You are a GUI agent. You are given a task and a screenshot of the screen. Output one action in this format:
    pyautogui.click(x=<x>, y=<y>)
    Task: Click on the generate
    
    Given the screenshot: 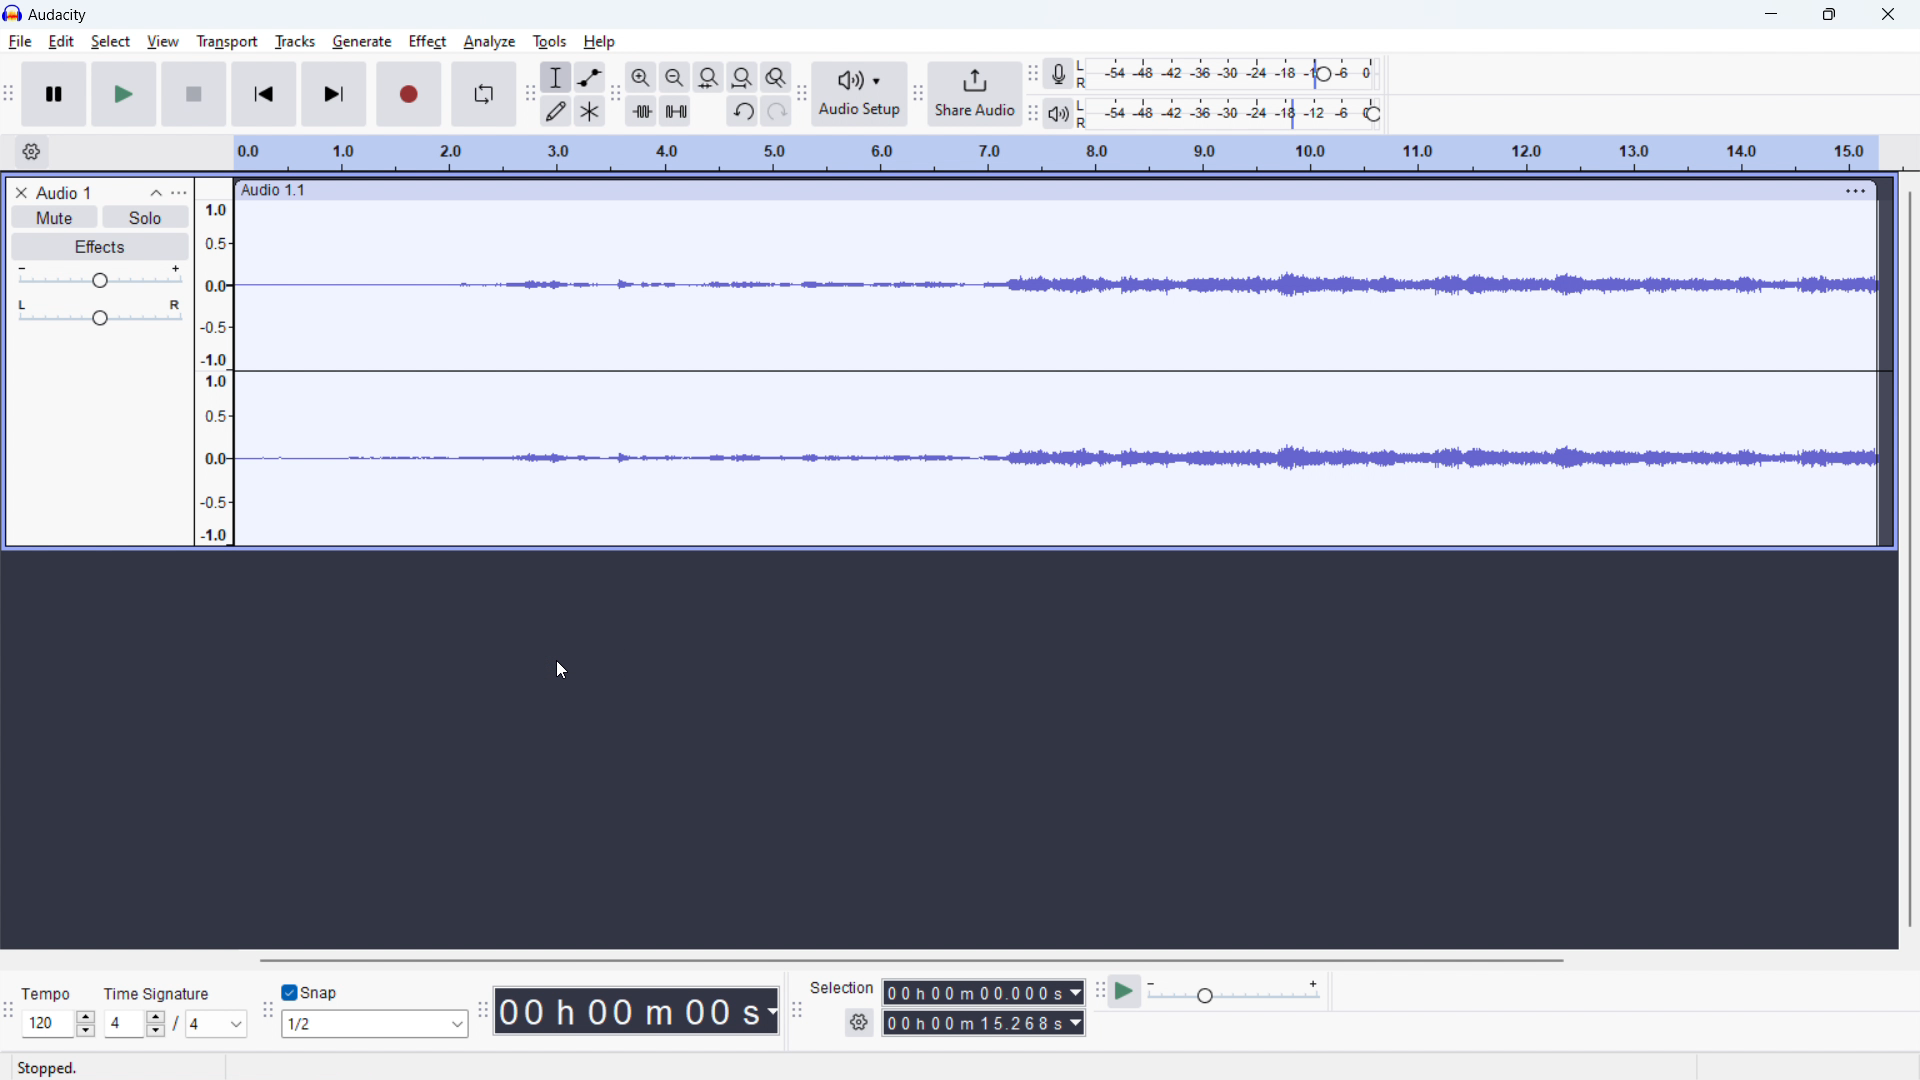 What is the action you would take?
    pyautogui.click(x=363, y=42)
    